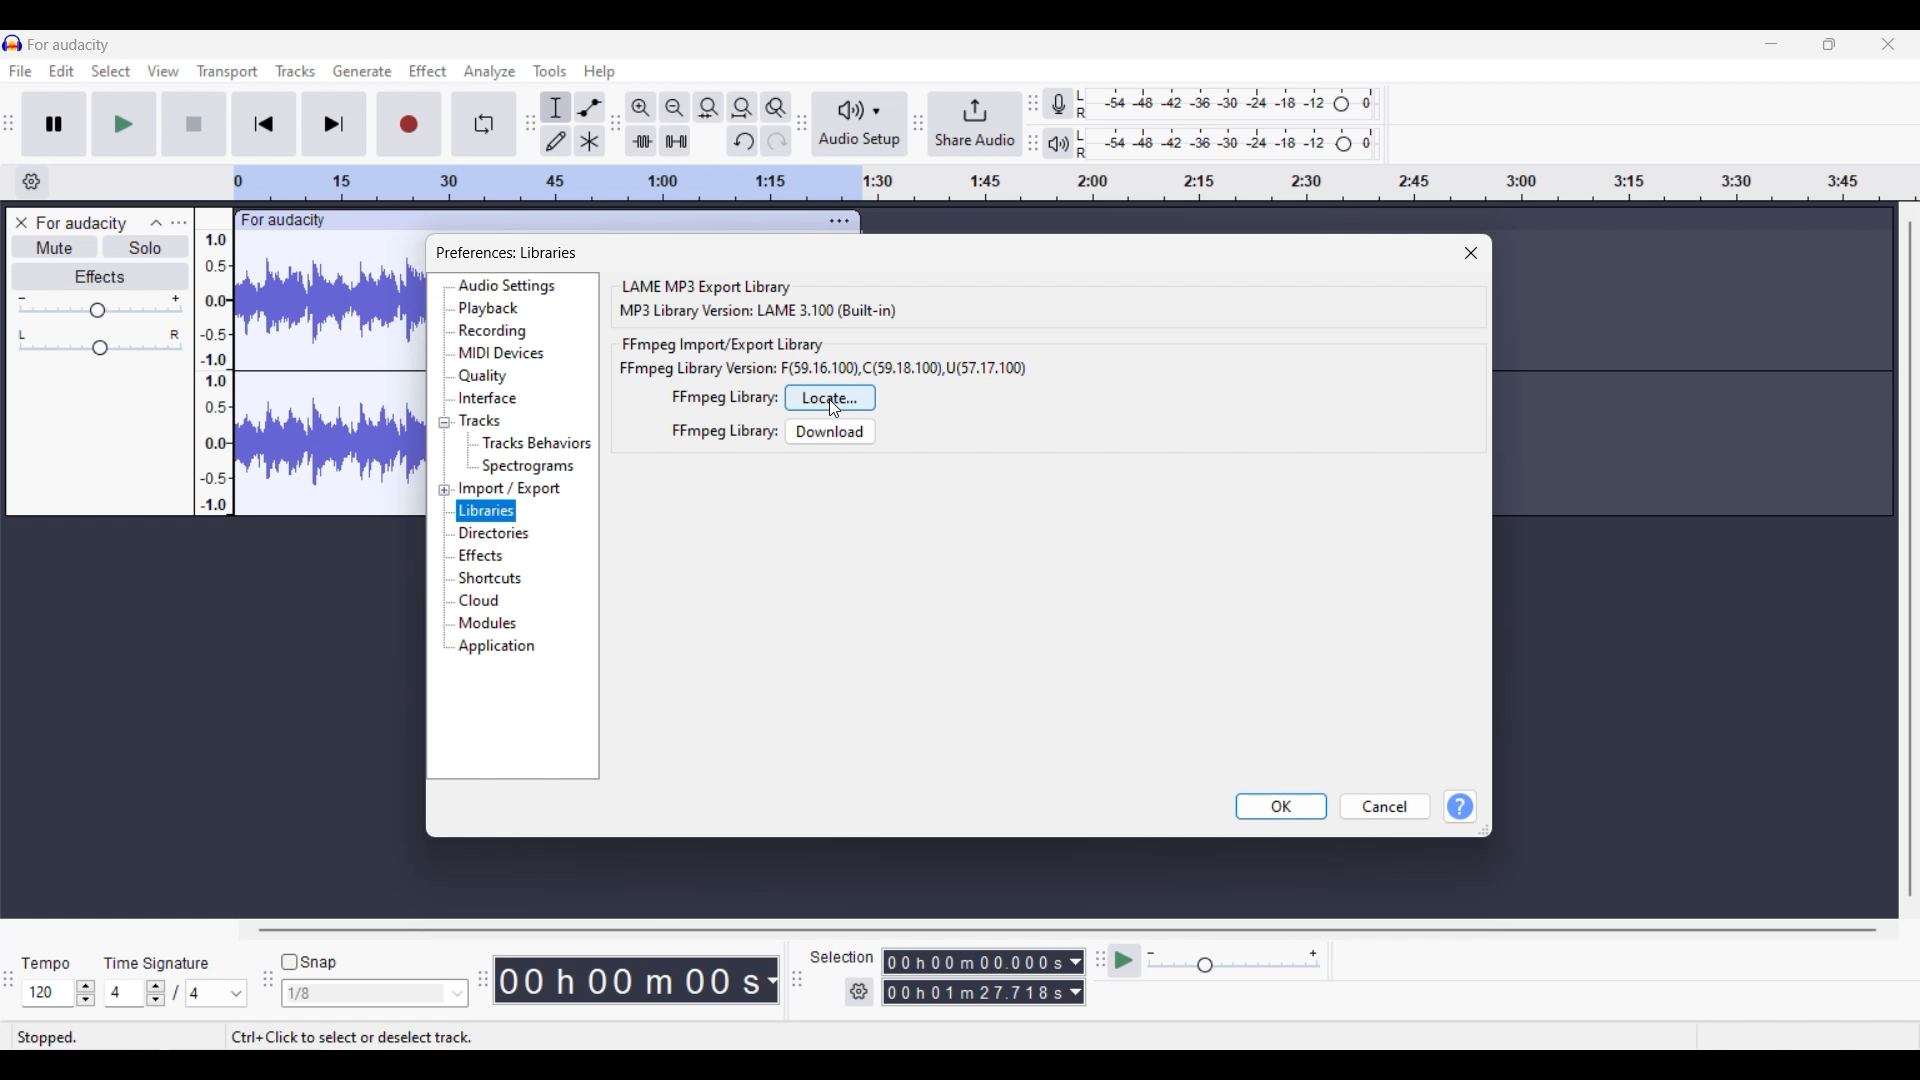 This screenshot has width=1920, height=1080. I want to click on click to move, so click(578, 218).